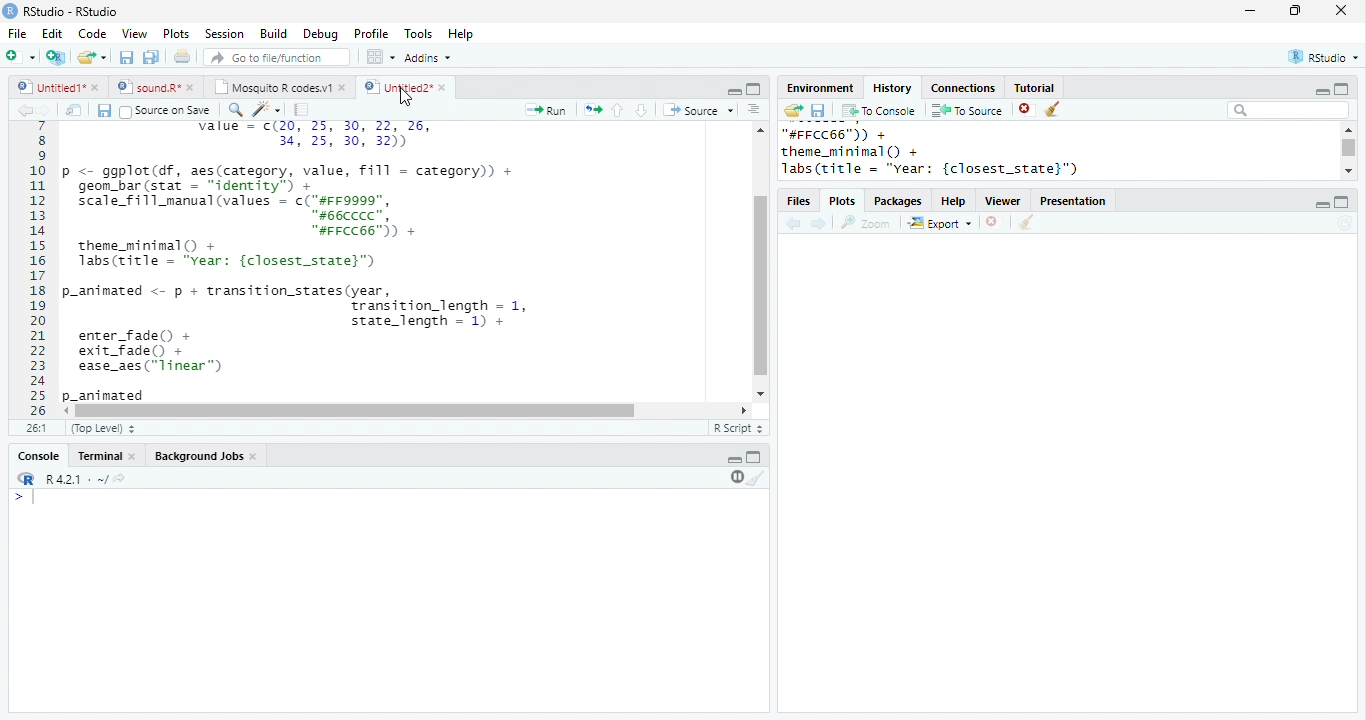  Describe the element at coordinates (273, 33) in the screenshot. I see `Build` at that location.